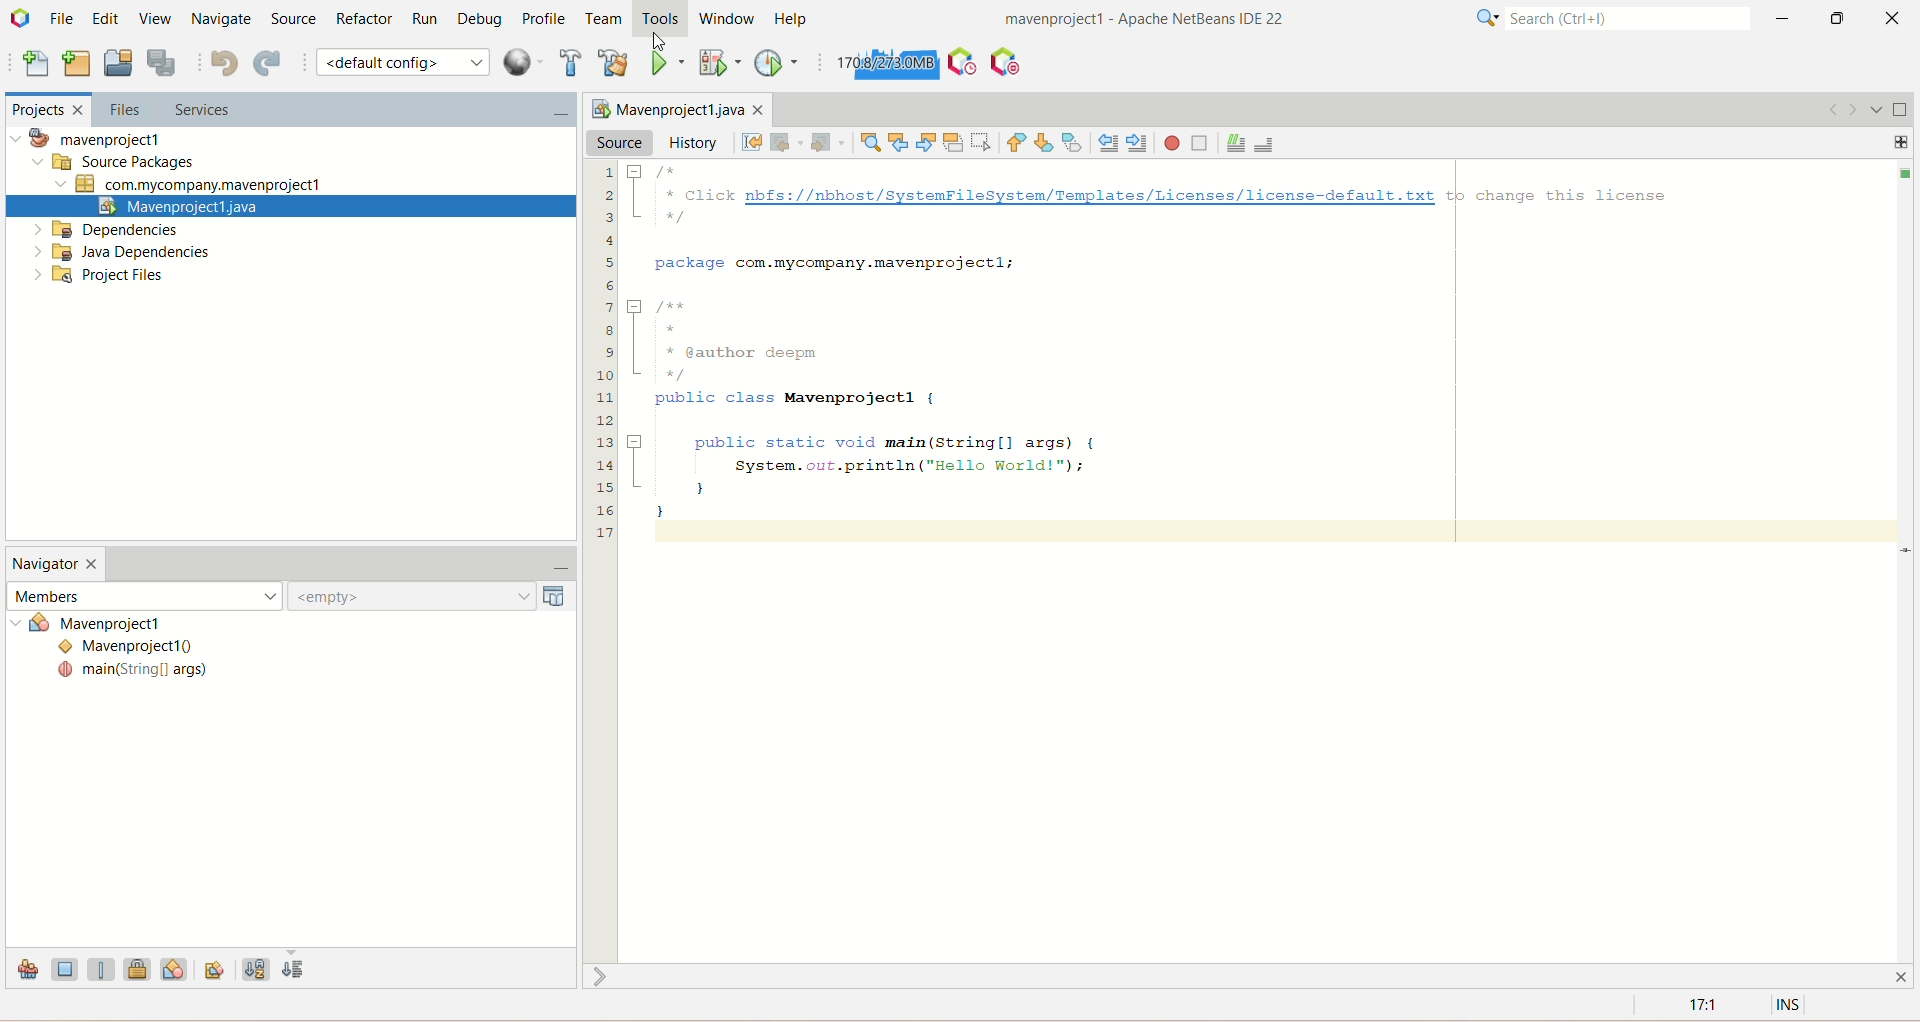 The height and width of the screenshot is (1022, 1920). I want to click on find selection, so click(868, 142).